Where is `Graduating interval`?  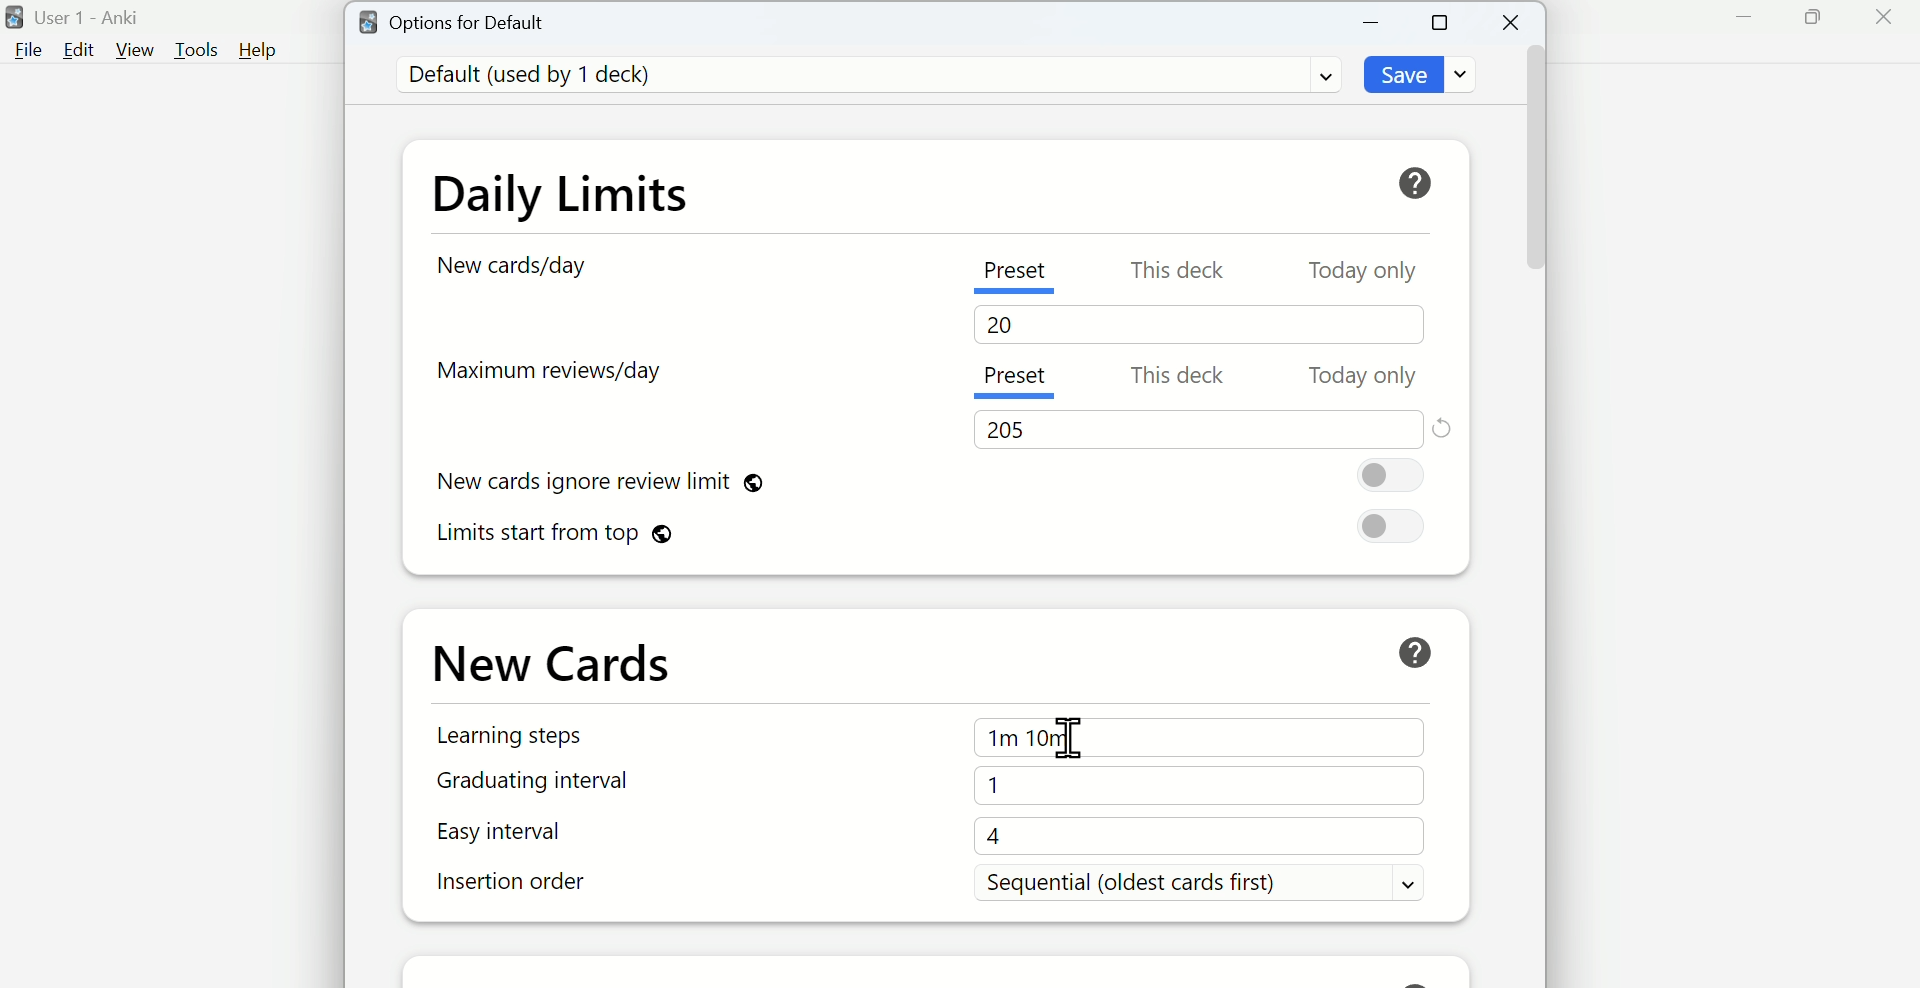 Graduating interval is located at coordinates (531, 783).